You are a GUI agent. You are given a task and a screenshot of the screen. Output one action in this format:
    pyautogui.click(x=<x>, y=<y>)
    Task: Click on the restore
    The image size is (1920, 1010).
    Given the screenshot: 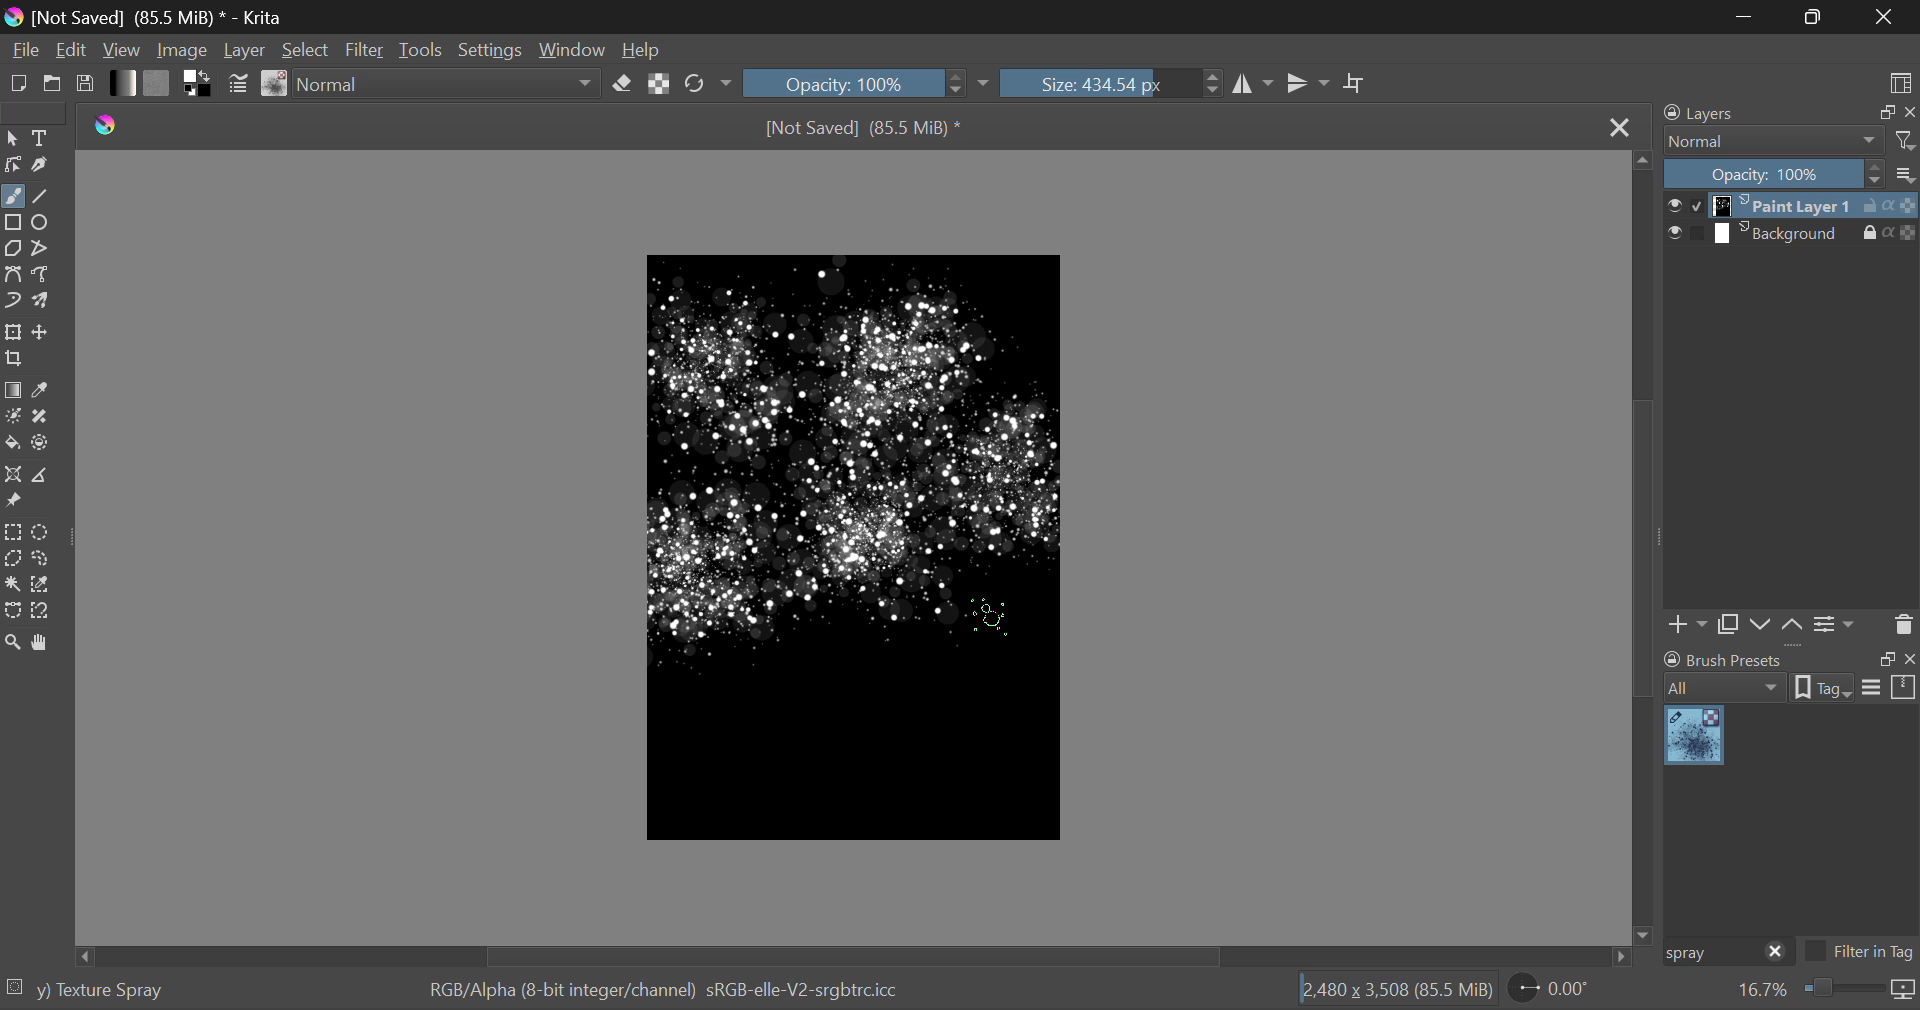 What is the action you would take?
    pyautogui.click(x=1883, y=659)
    